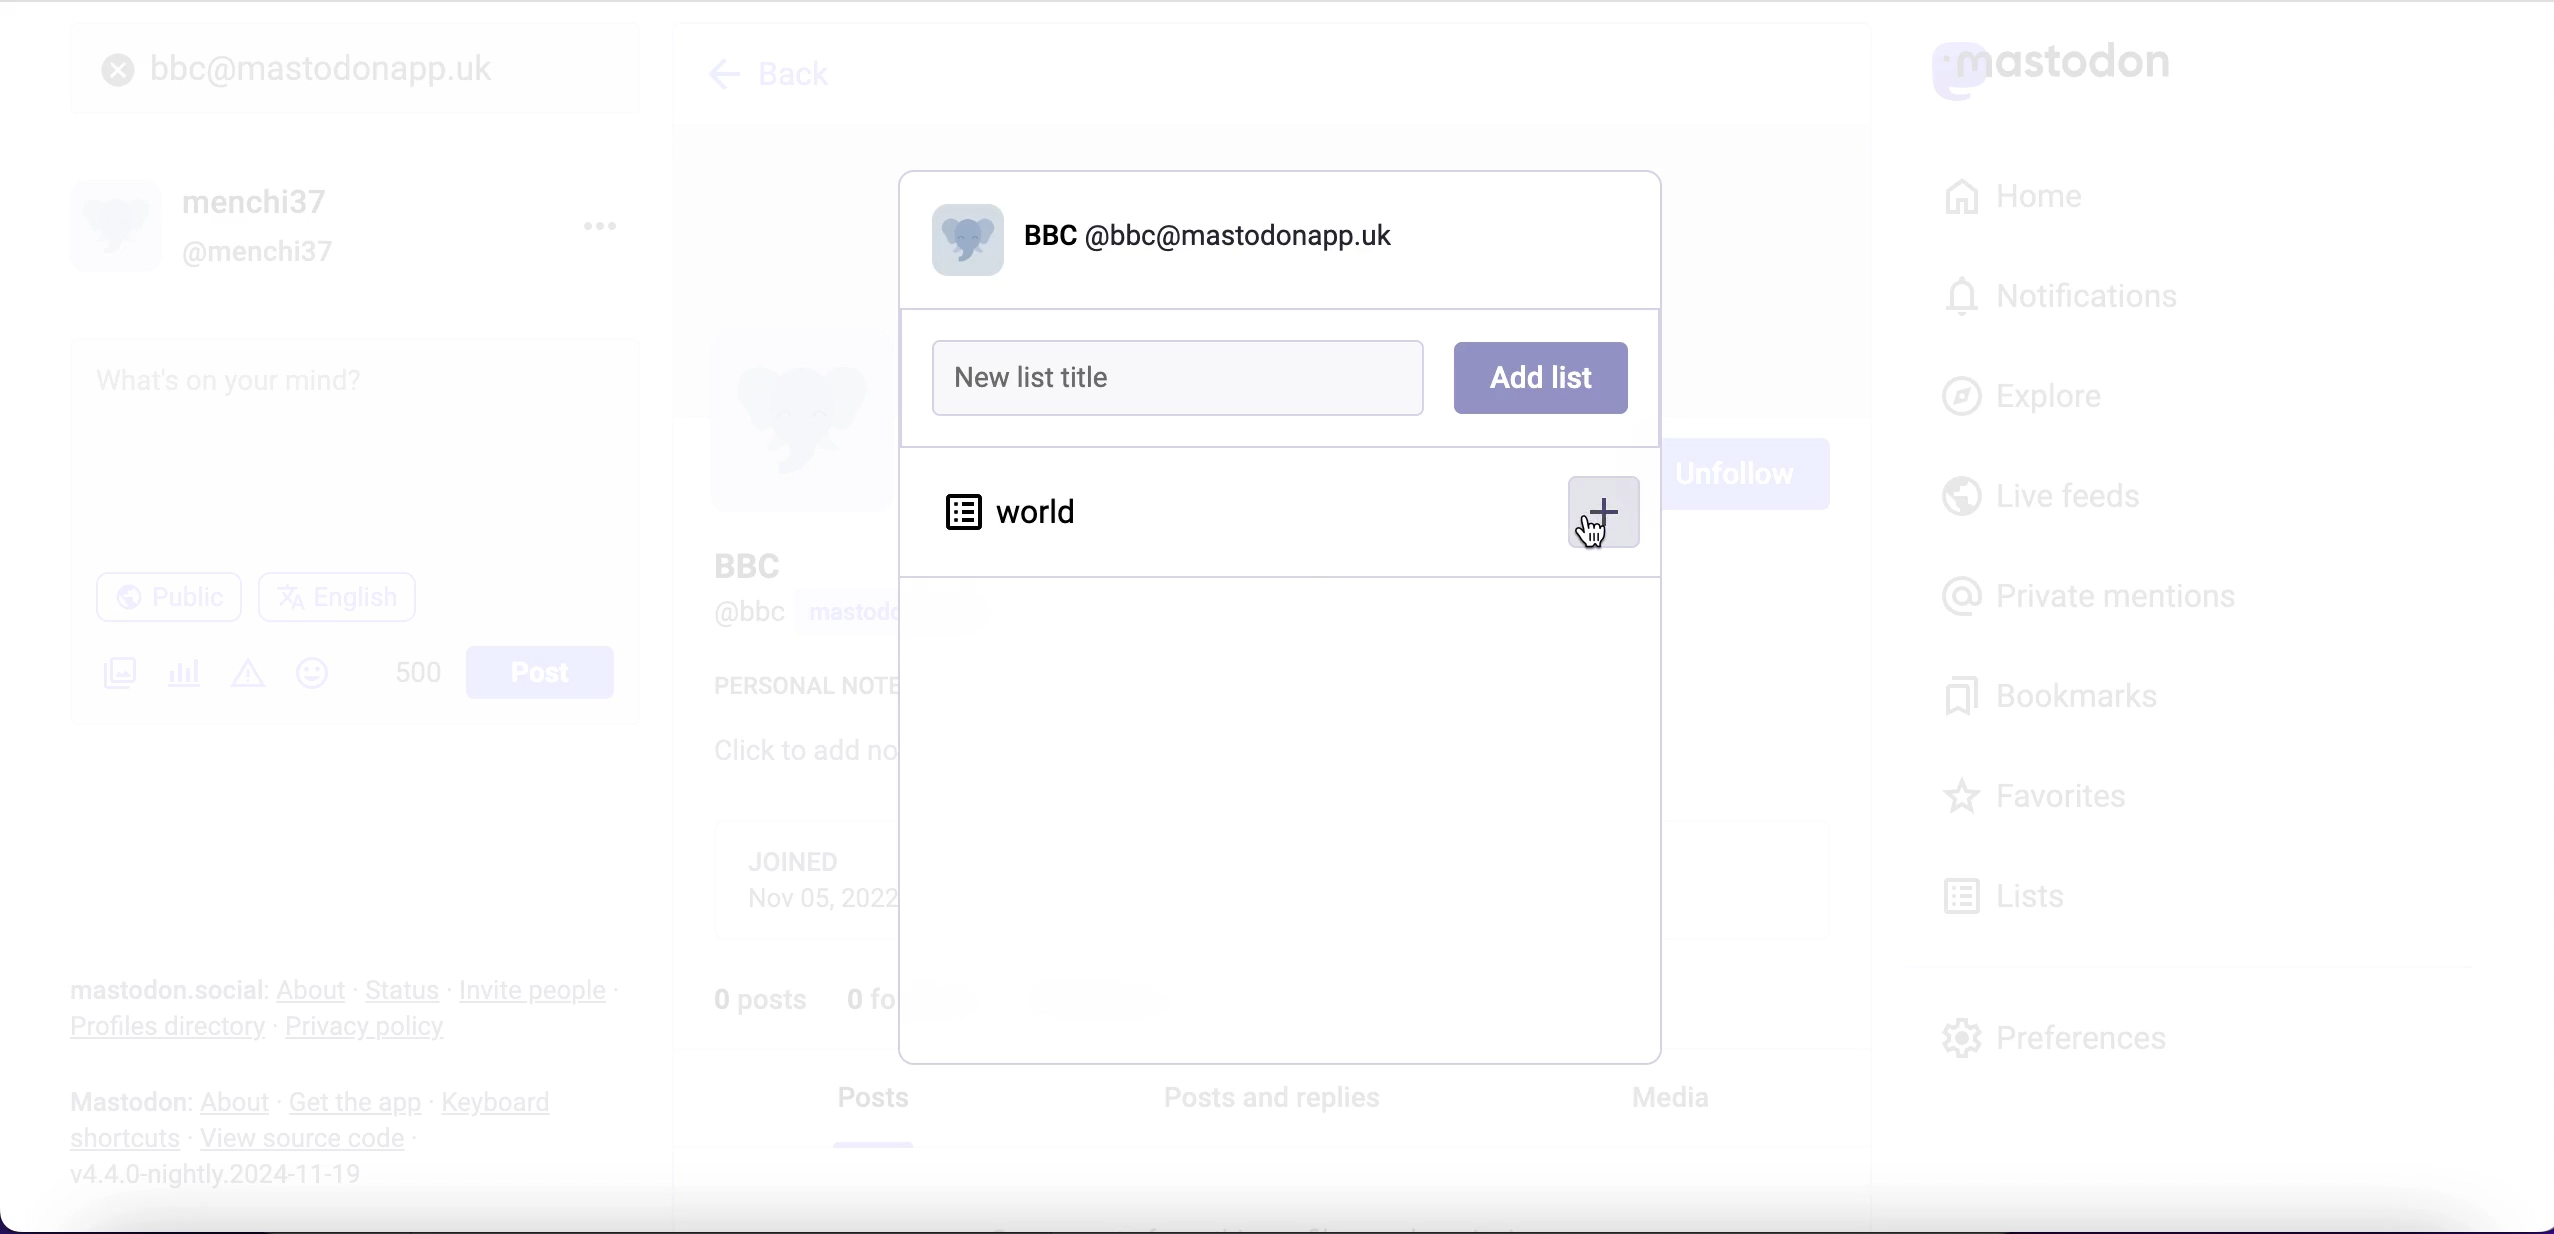 This screenshot has width=2554, height=1234. Describe the element at coordinates (1015, 513) in the screenshot. I see `world` at that location.